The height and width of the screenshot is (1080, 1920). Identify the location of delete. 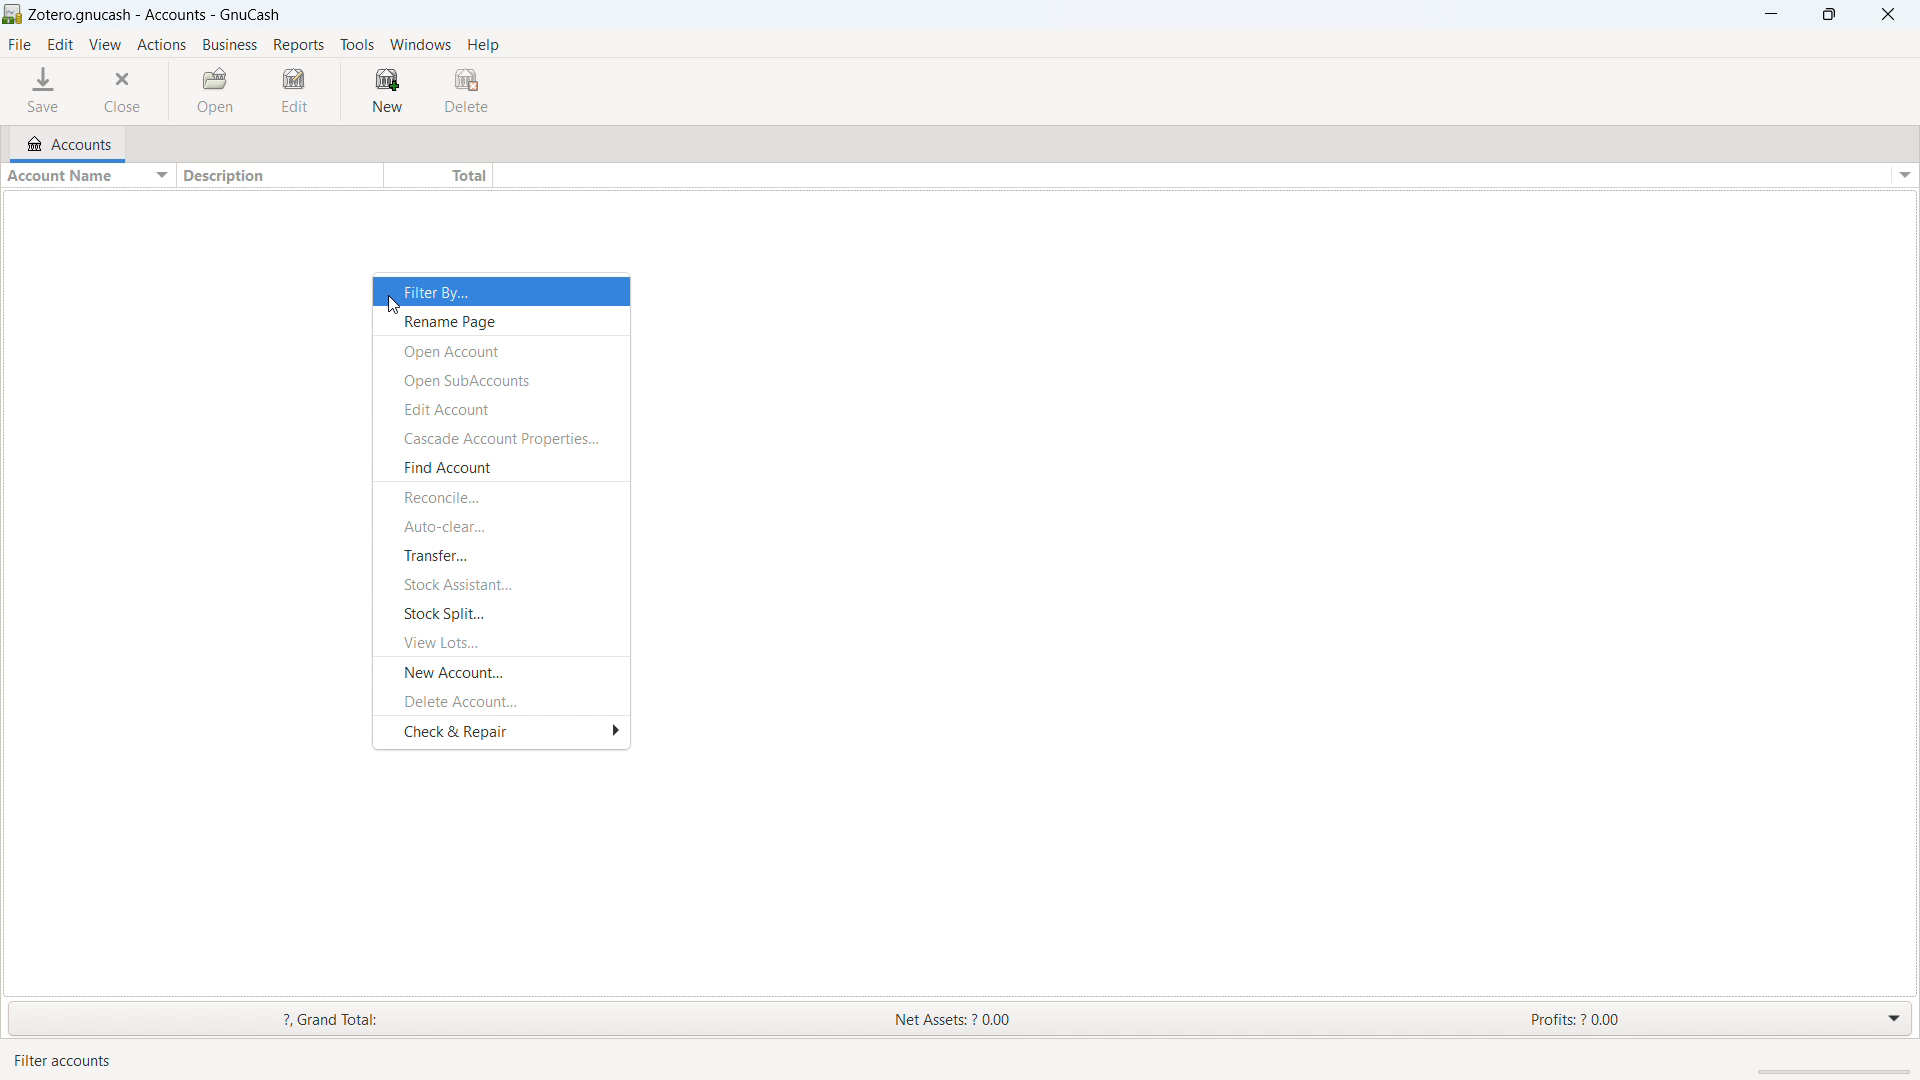
(467, 89).